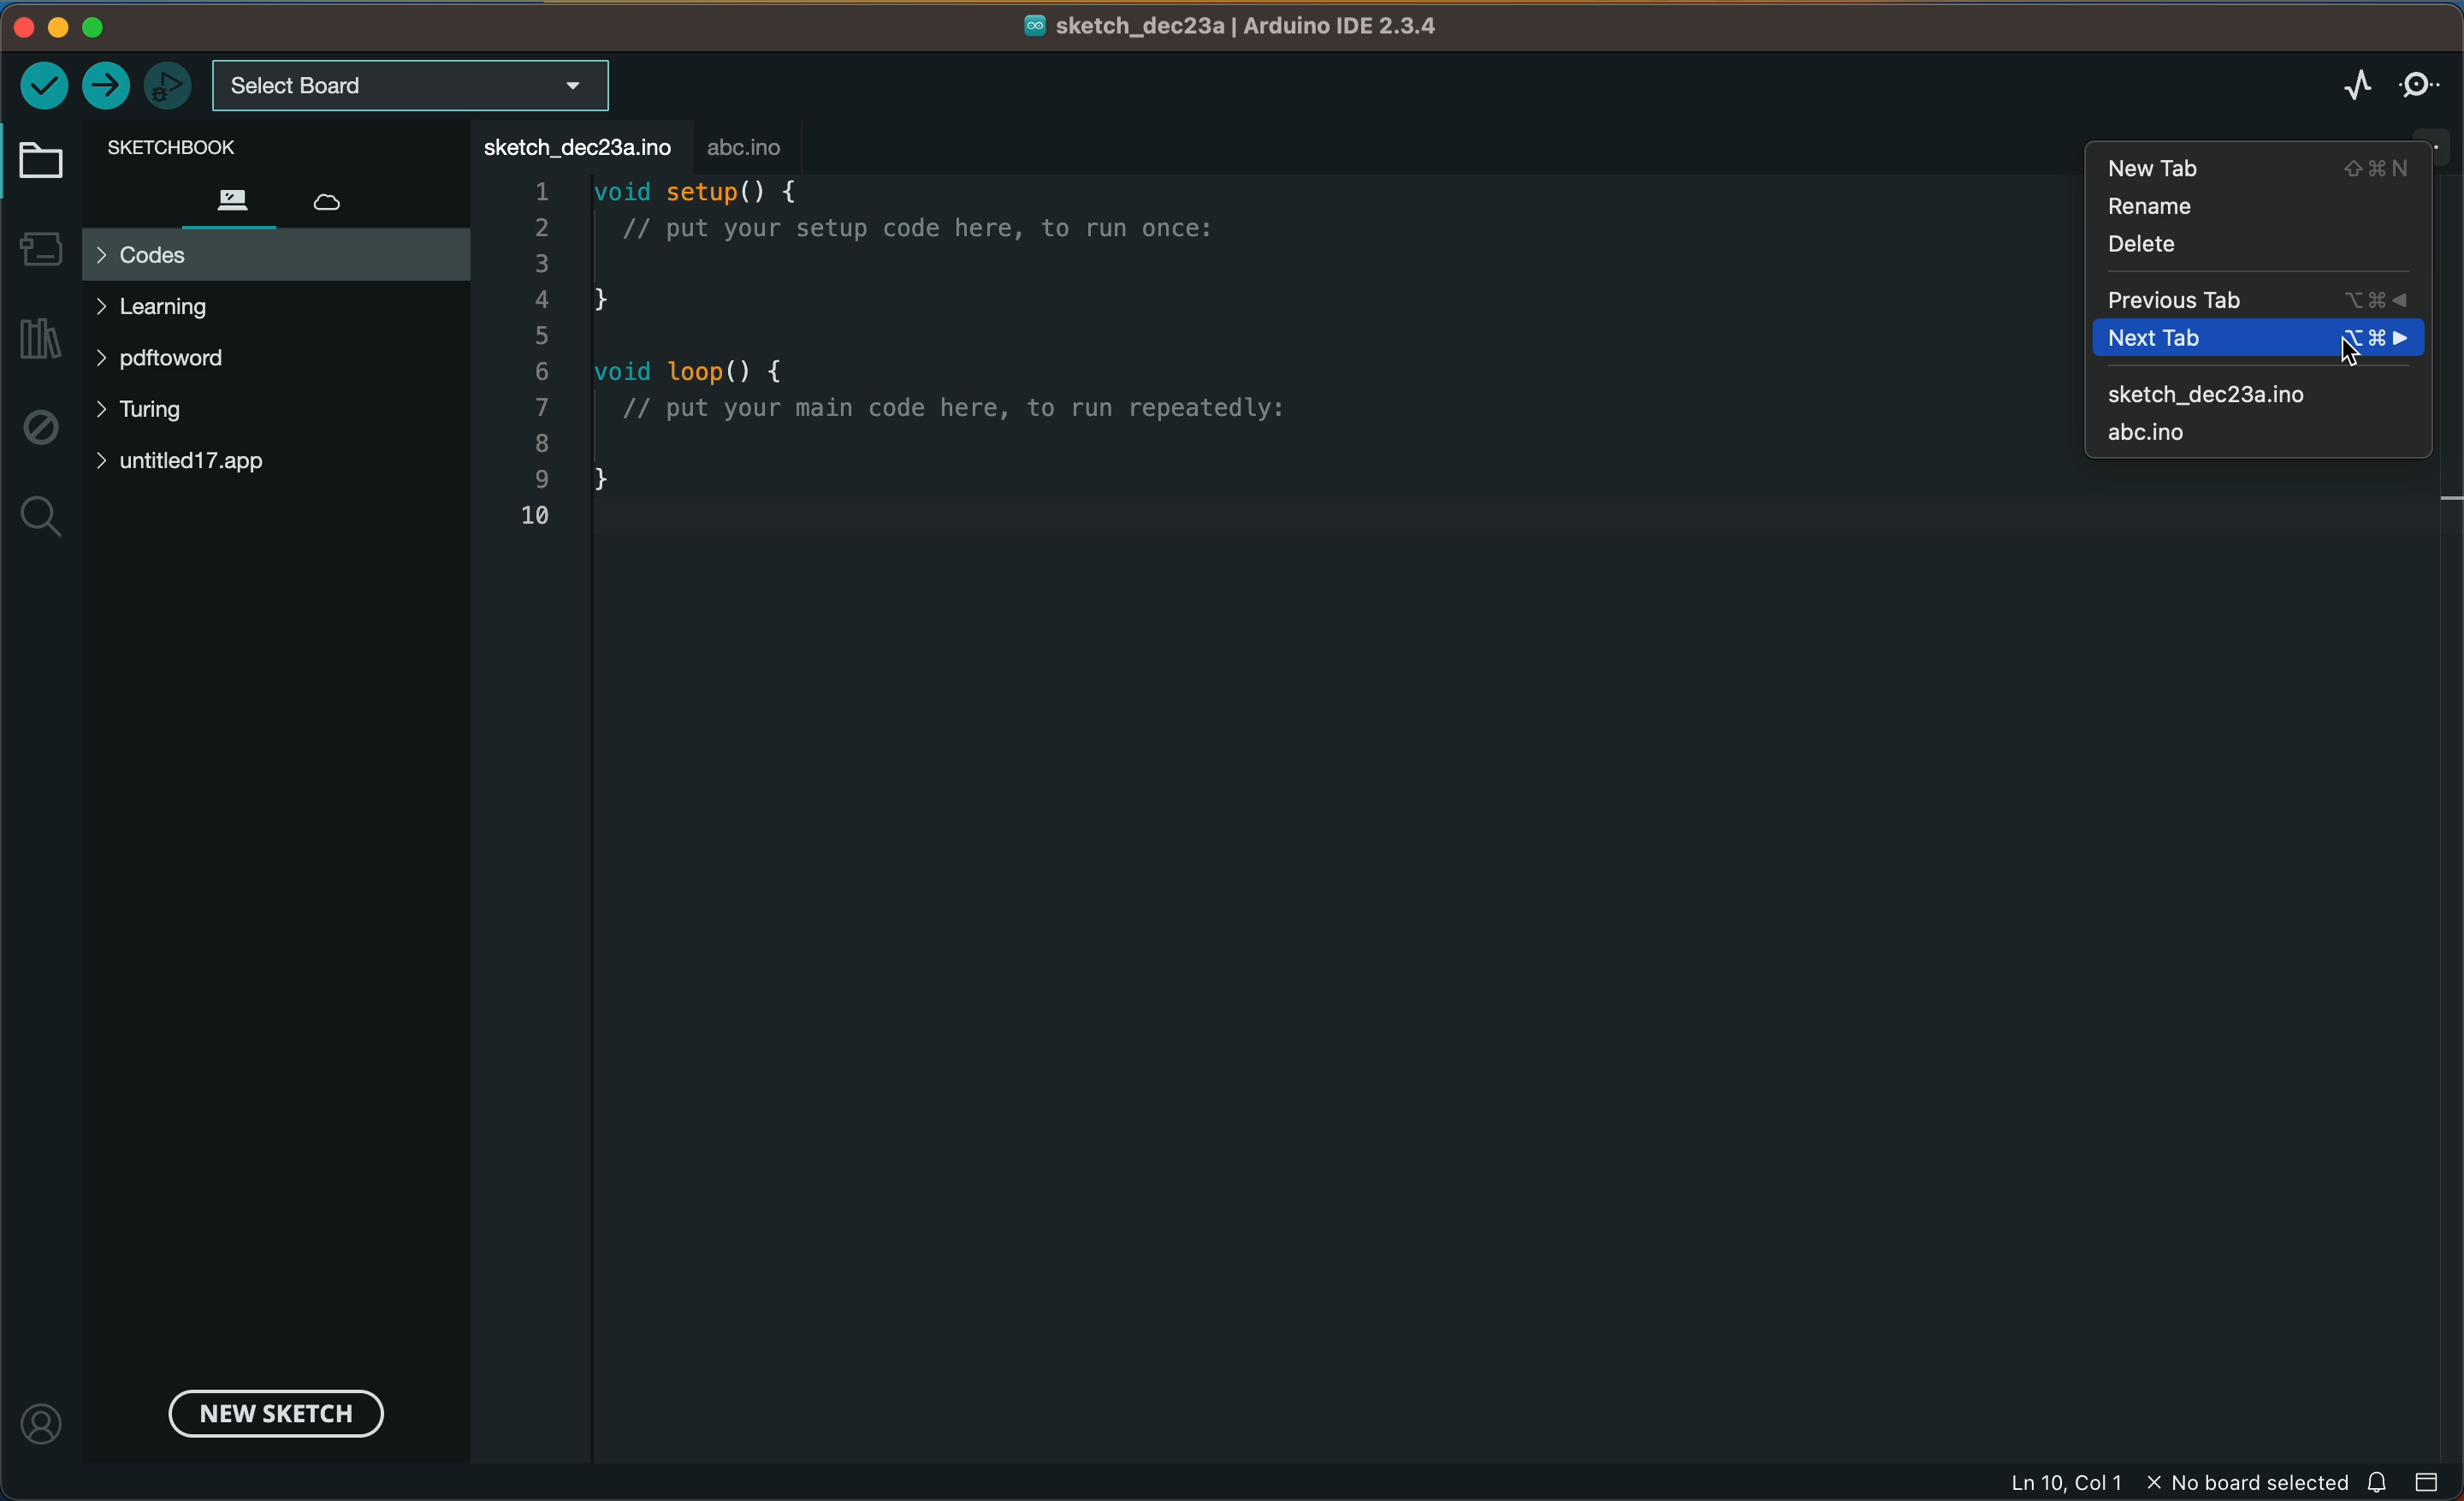 The image size is (2464, 1501). What do you see at coordinates (256, 463) in the screenshot?
I see `untitled` at bounding box center [256, 463].